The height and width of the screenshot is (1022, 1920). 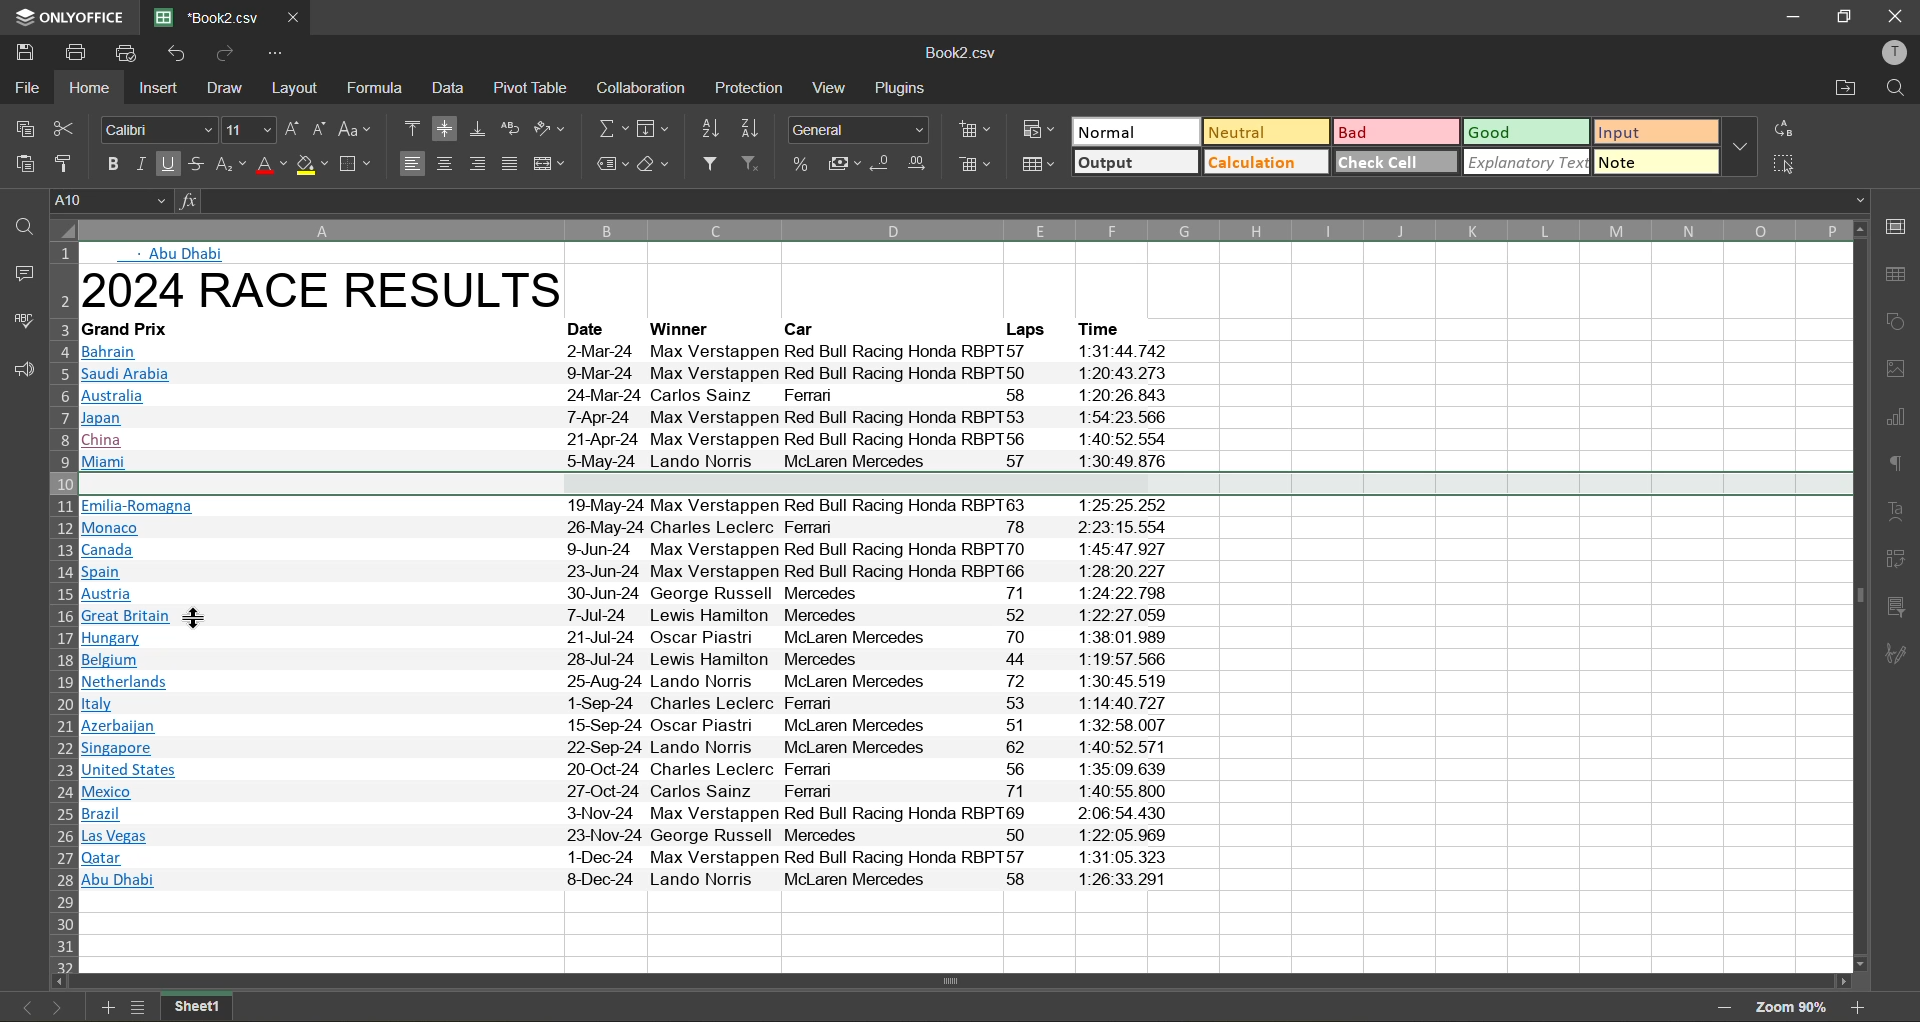 I want to click on Canada 9-Jun-24 Max Verstappen Red Bull Racing Honda RBPT70 1:45:47 927, so click(x=624, y=550).